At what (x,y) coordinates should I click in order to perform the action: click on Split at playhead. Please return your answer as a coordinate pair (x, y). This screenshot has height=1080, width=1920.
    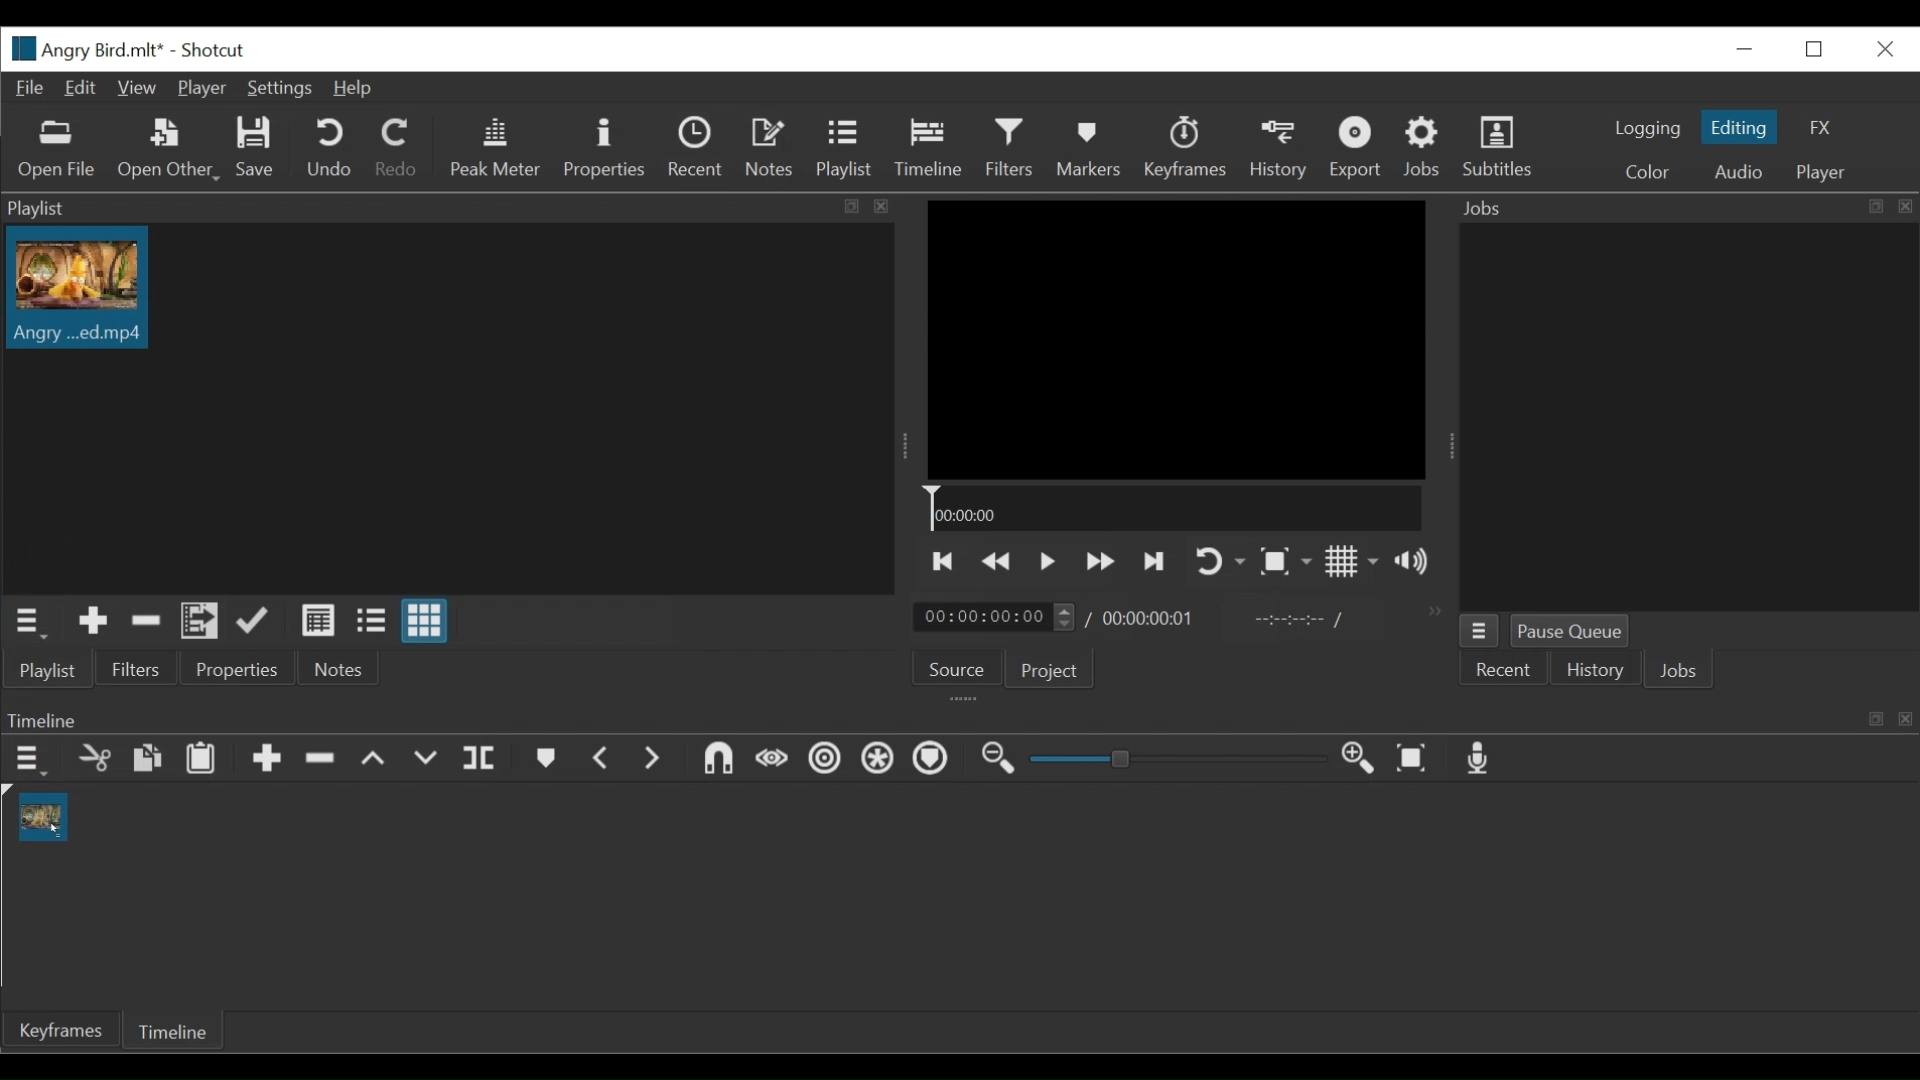
    Looking at the image, I should click on (485, 758).